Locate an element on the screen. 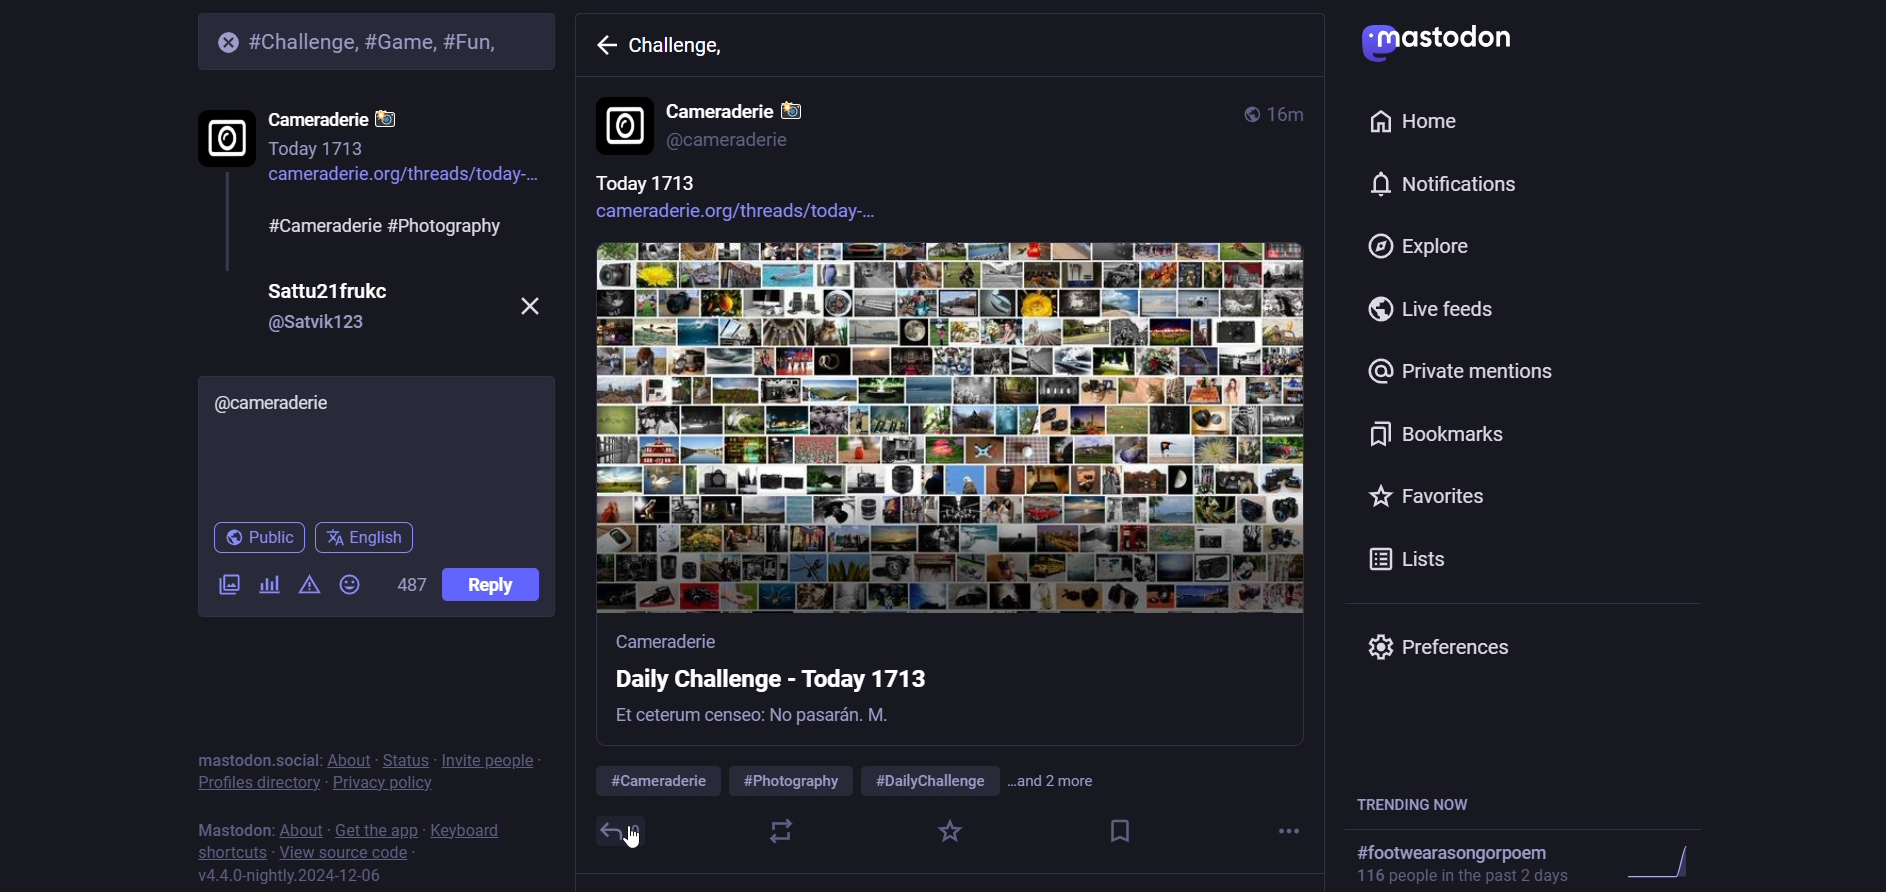 The width and height of the screenshot is (1886, 892). home is located at coordinates (1417, 122).